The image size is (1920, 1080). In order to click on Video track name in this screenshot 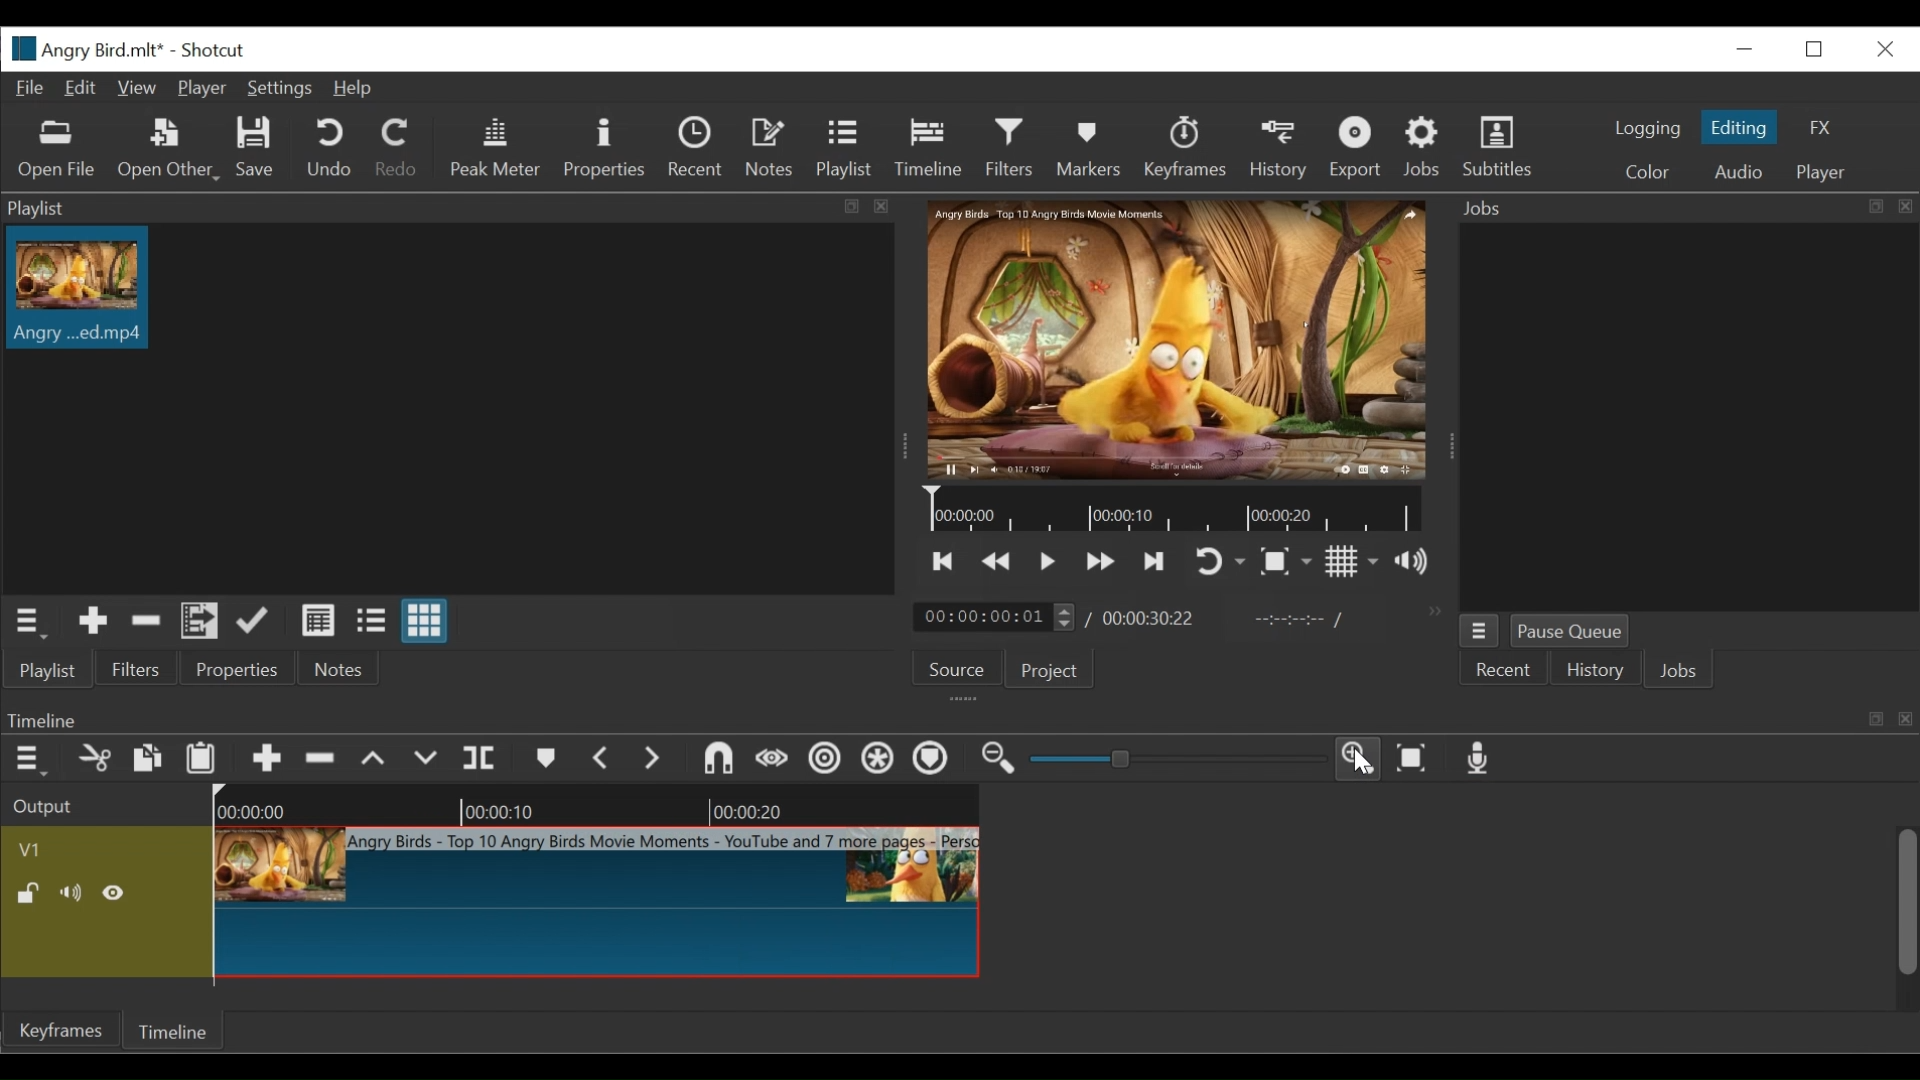, I will do `click(103, 848)`.